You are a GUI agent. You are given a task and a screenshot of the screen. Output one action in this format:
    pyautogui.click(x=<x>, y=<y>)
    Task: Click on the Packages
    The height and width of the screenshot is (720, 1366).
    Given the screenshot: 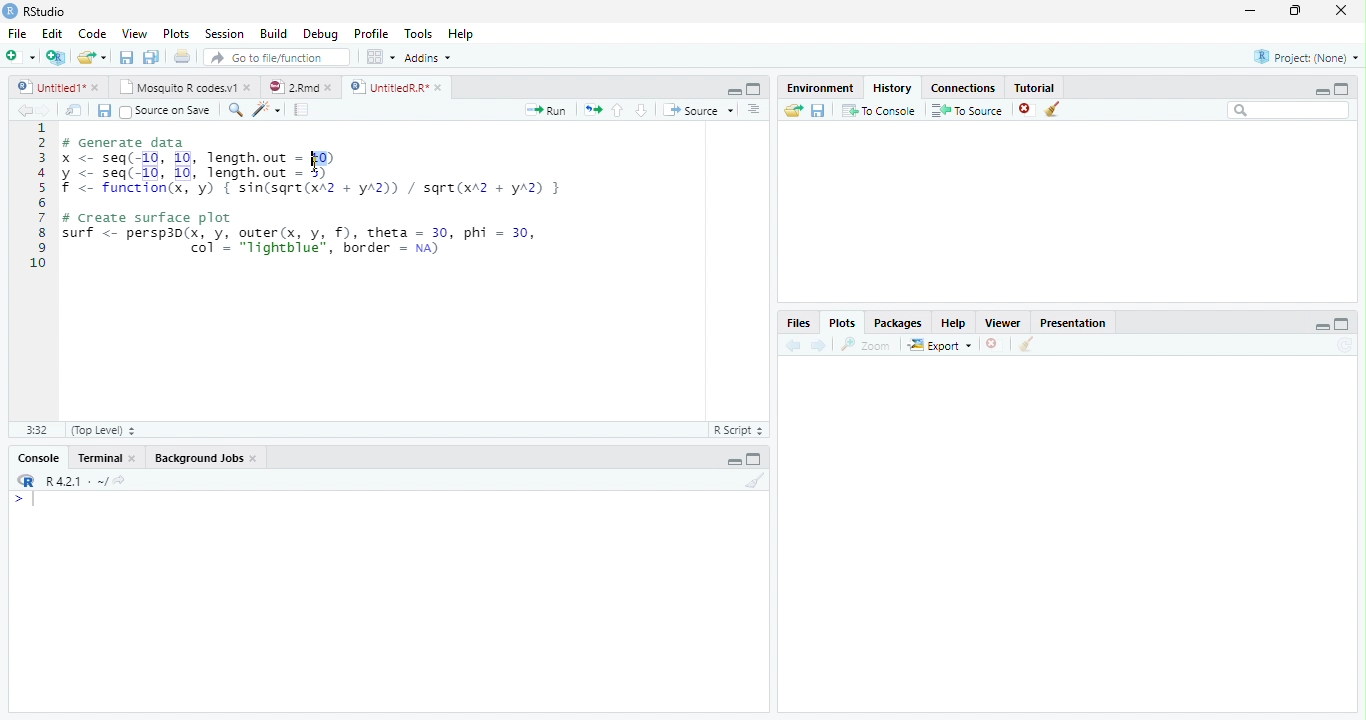 What is the action you would take?
    pyautogui.click(x=898, y=322)
    